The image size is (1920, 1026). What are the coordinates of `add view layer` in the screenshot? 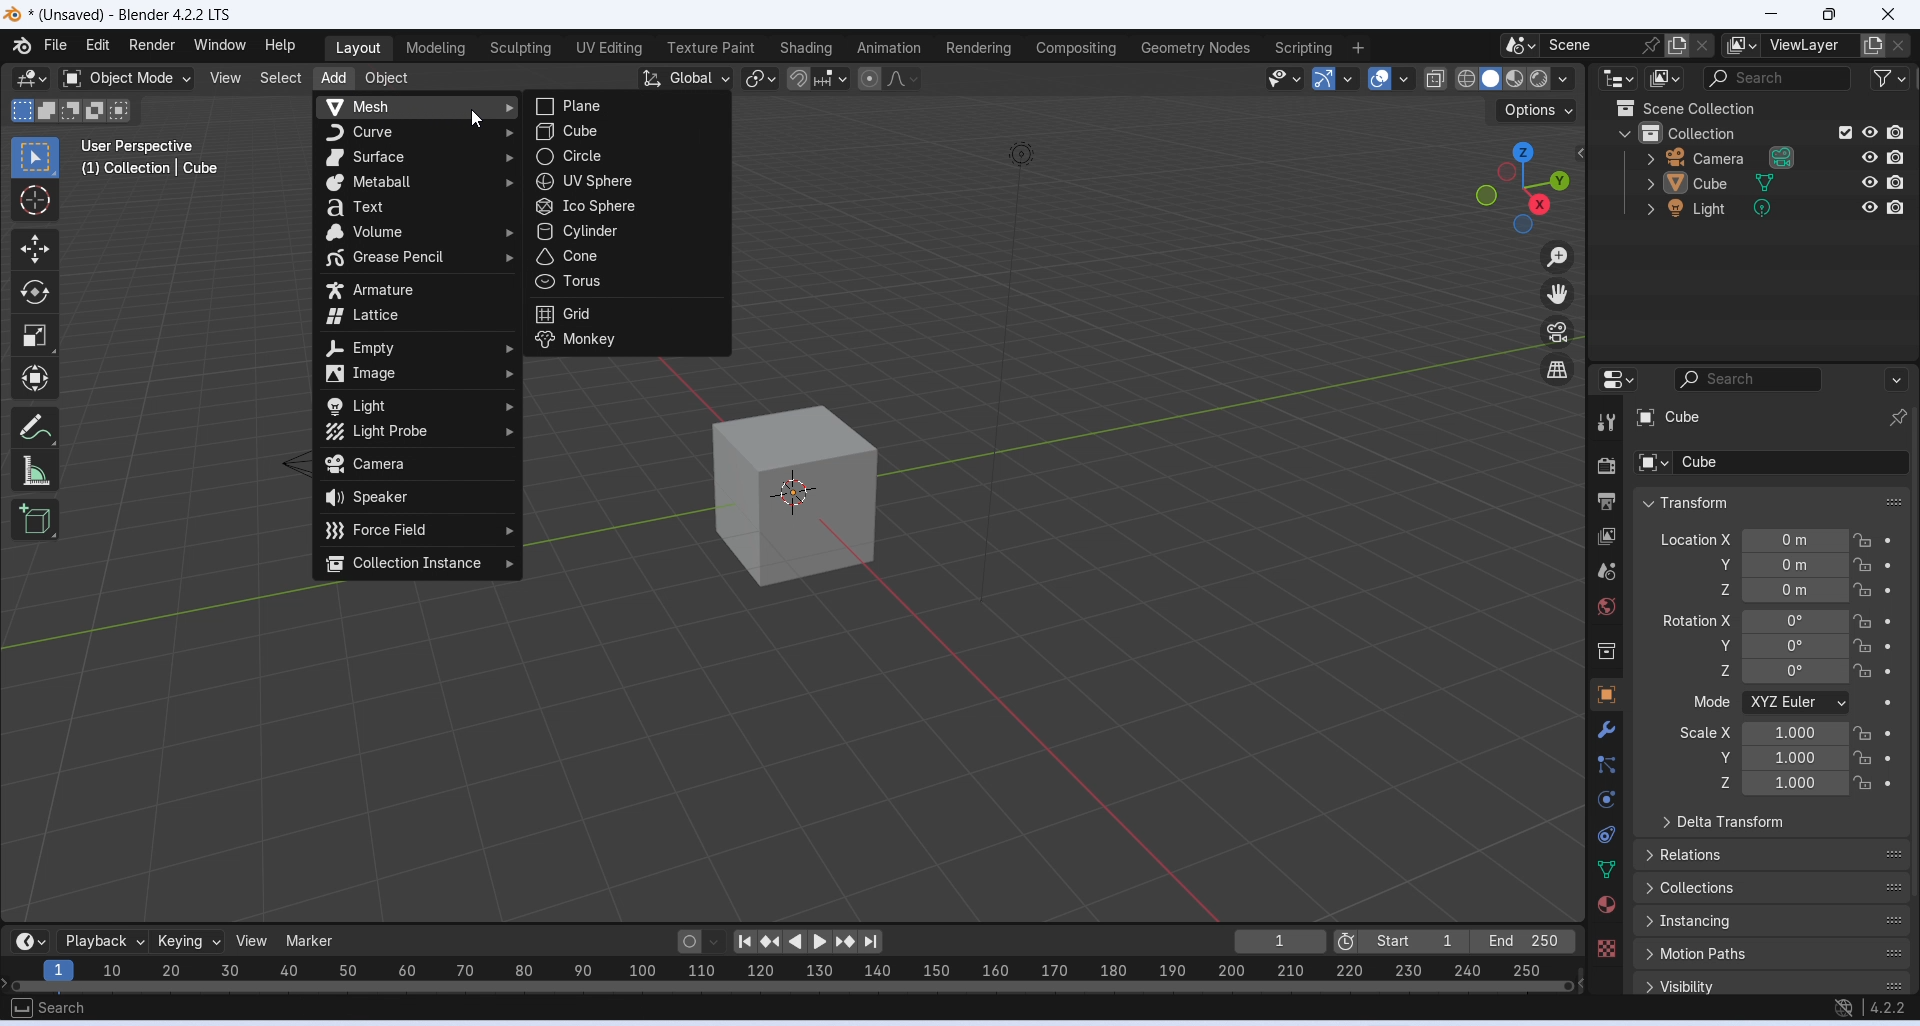 It's located at (1873, 45).